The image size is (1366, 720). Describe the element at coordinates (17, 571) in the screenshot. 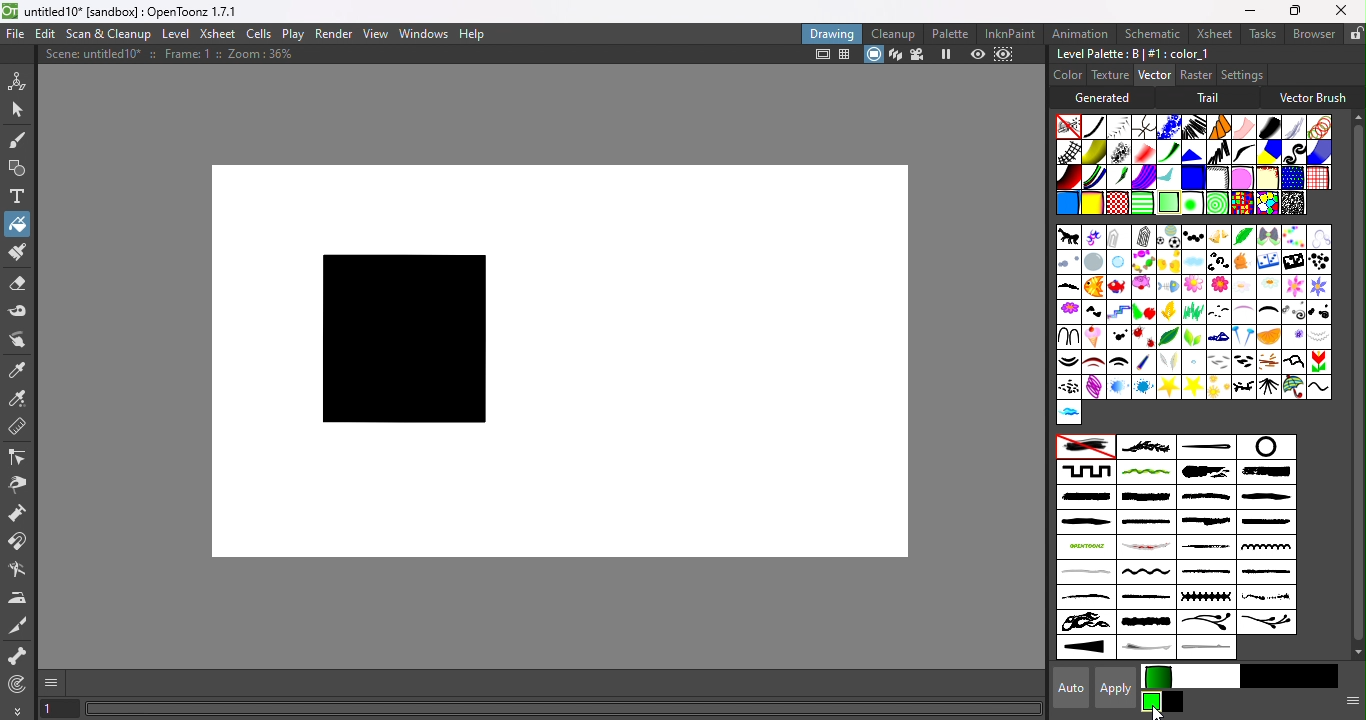

I see `Cutter tool` at that location.